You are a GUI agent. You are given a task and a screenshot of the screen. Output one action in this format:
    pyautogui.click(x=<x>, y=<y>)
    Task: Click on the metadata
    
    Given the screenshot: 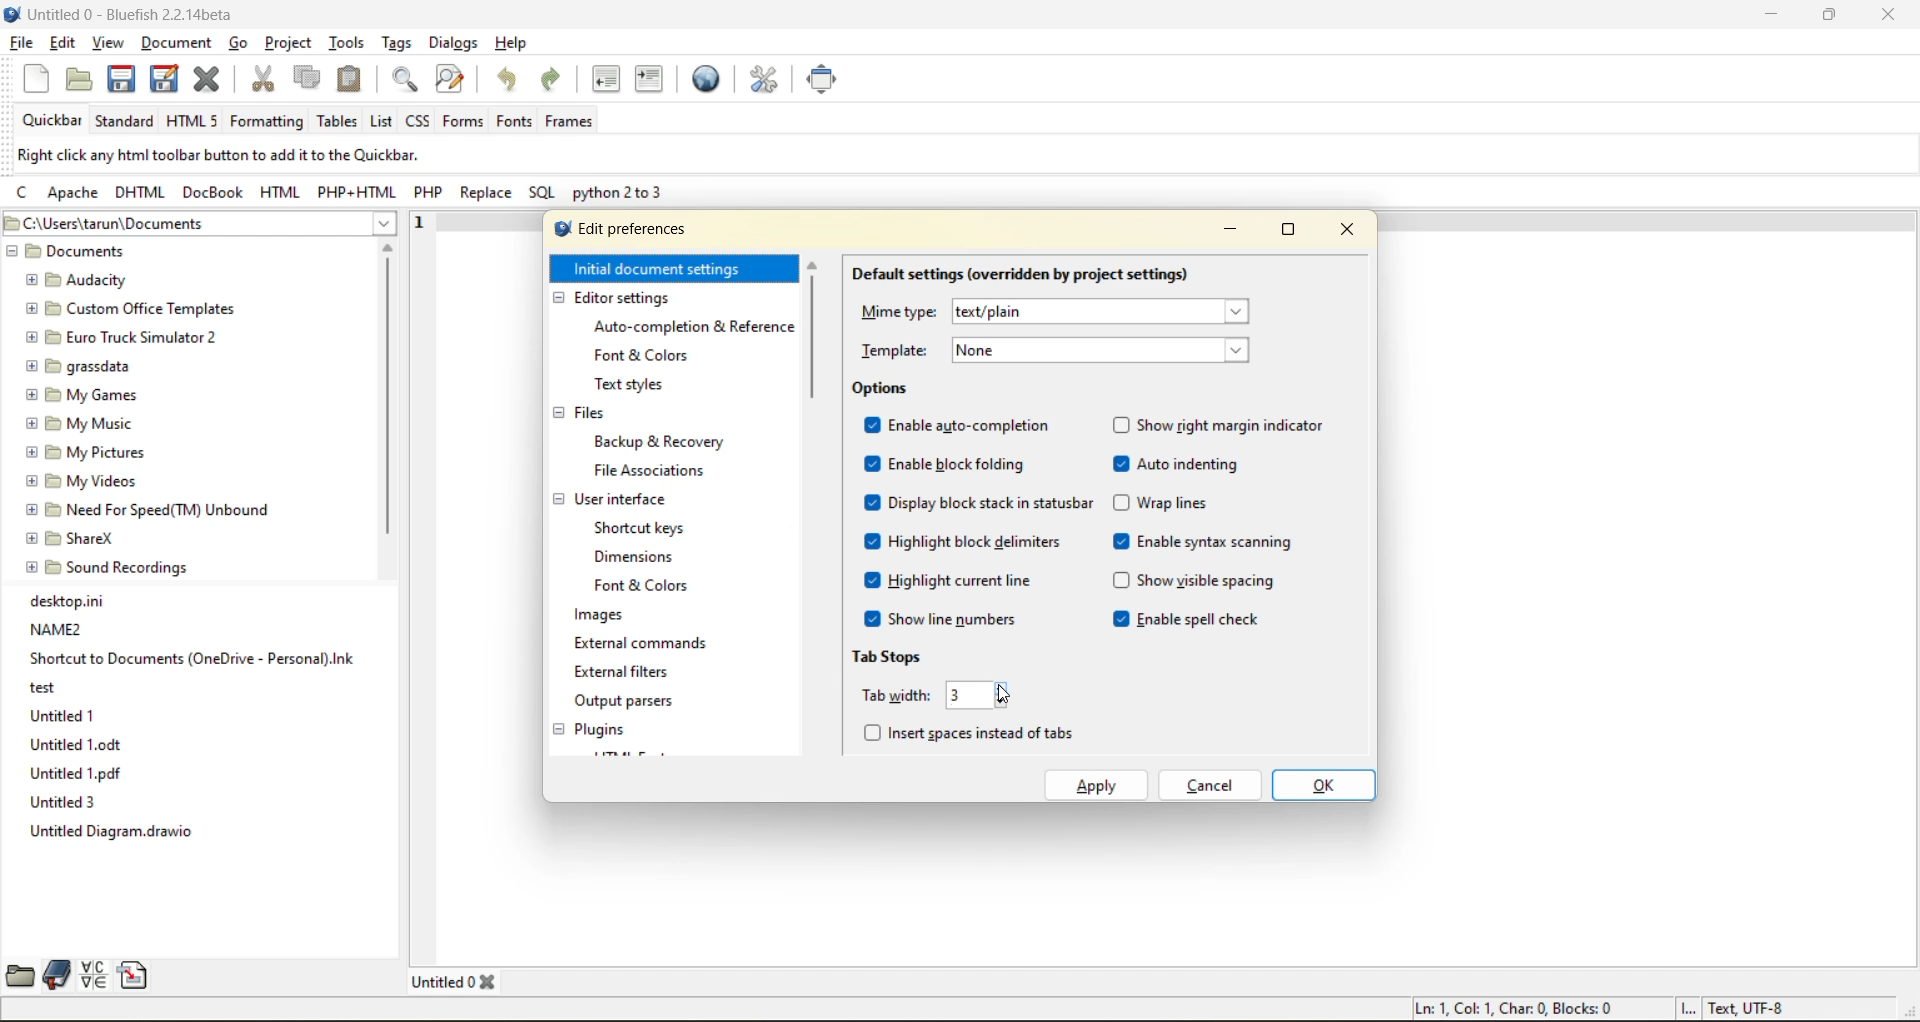 What is the action you would take?
    pyautogui.click(x=1597, y=1009)
    